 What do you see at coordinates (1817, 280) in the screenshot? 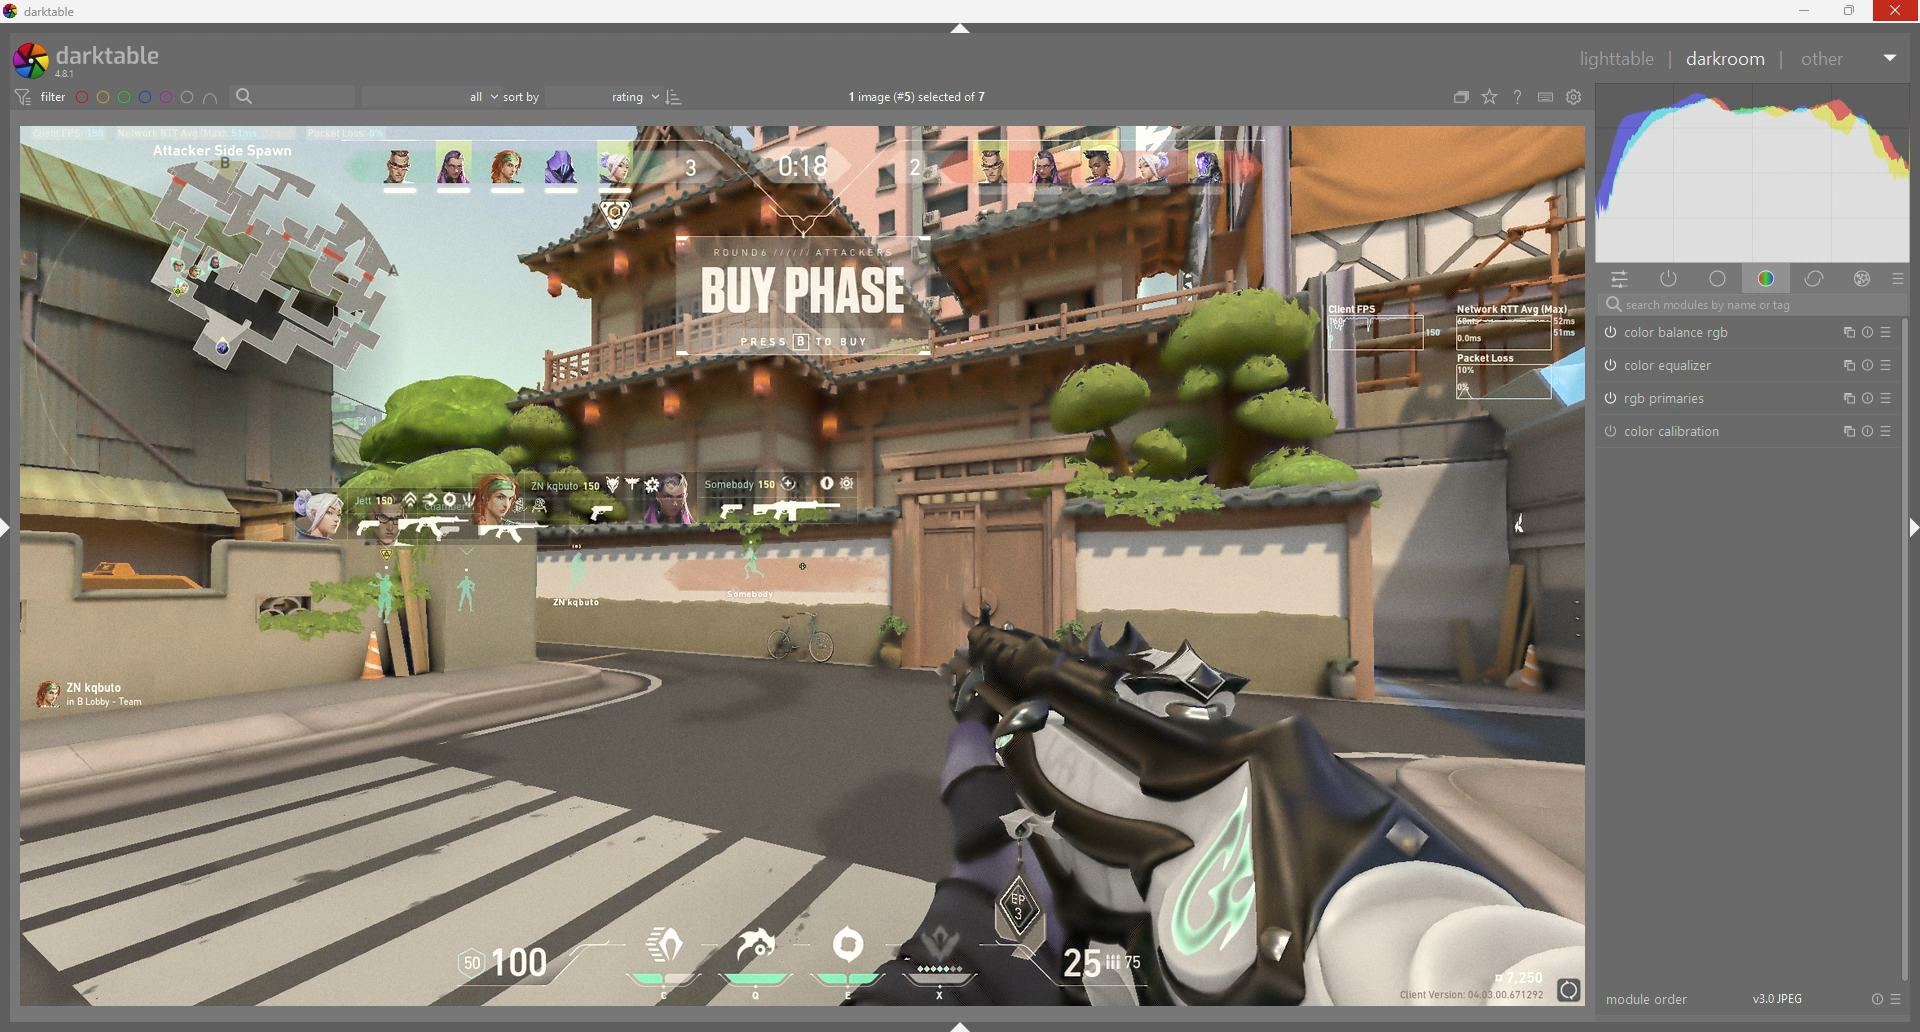
I see `correct` at bounding box center [1817, 280].